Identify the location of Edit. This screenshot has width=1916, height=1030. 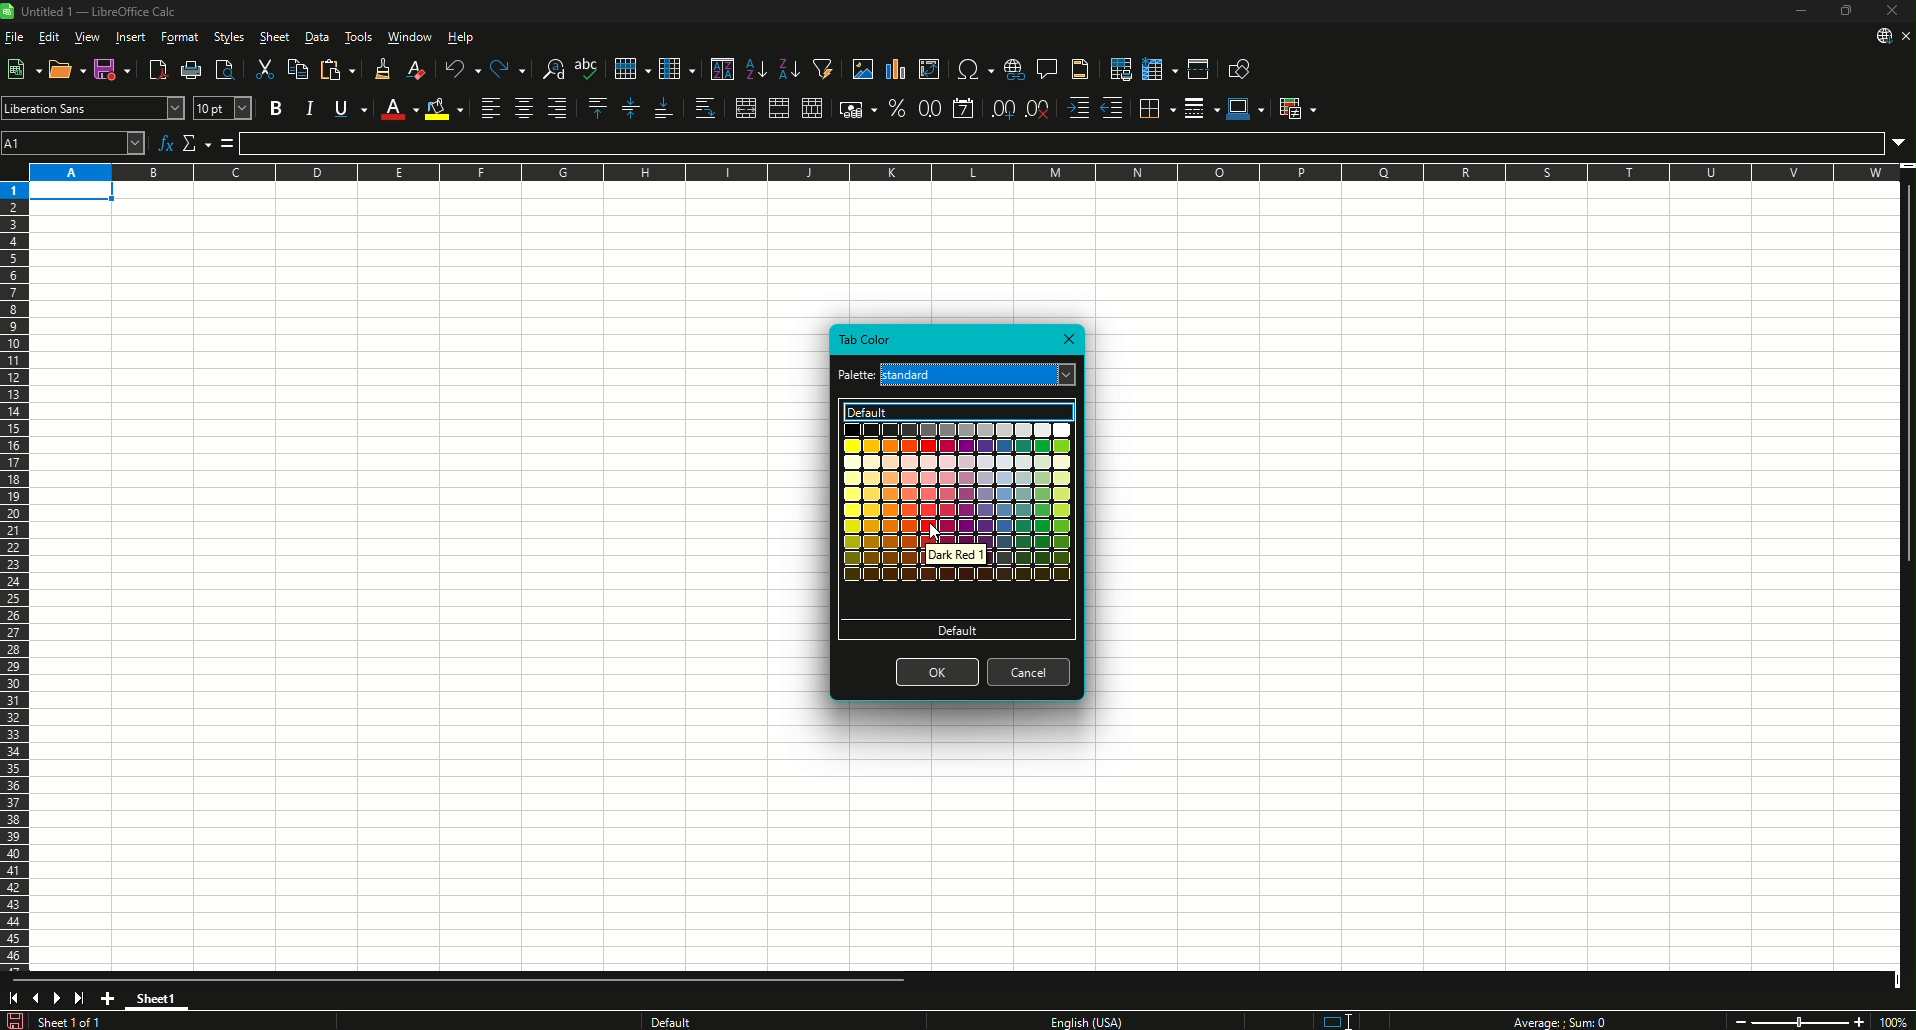
(48, 36).